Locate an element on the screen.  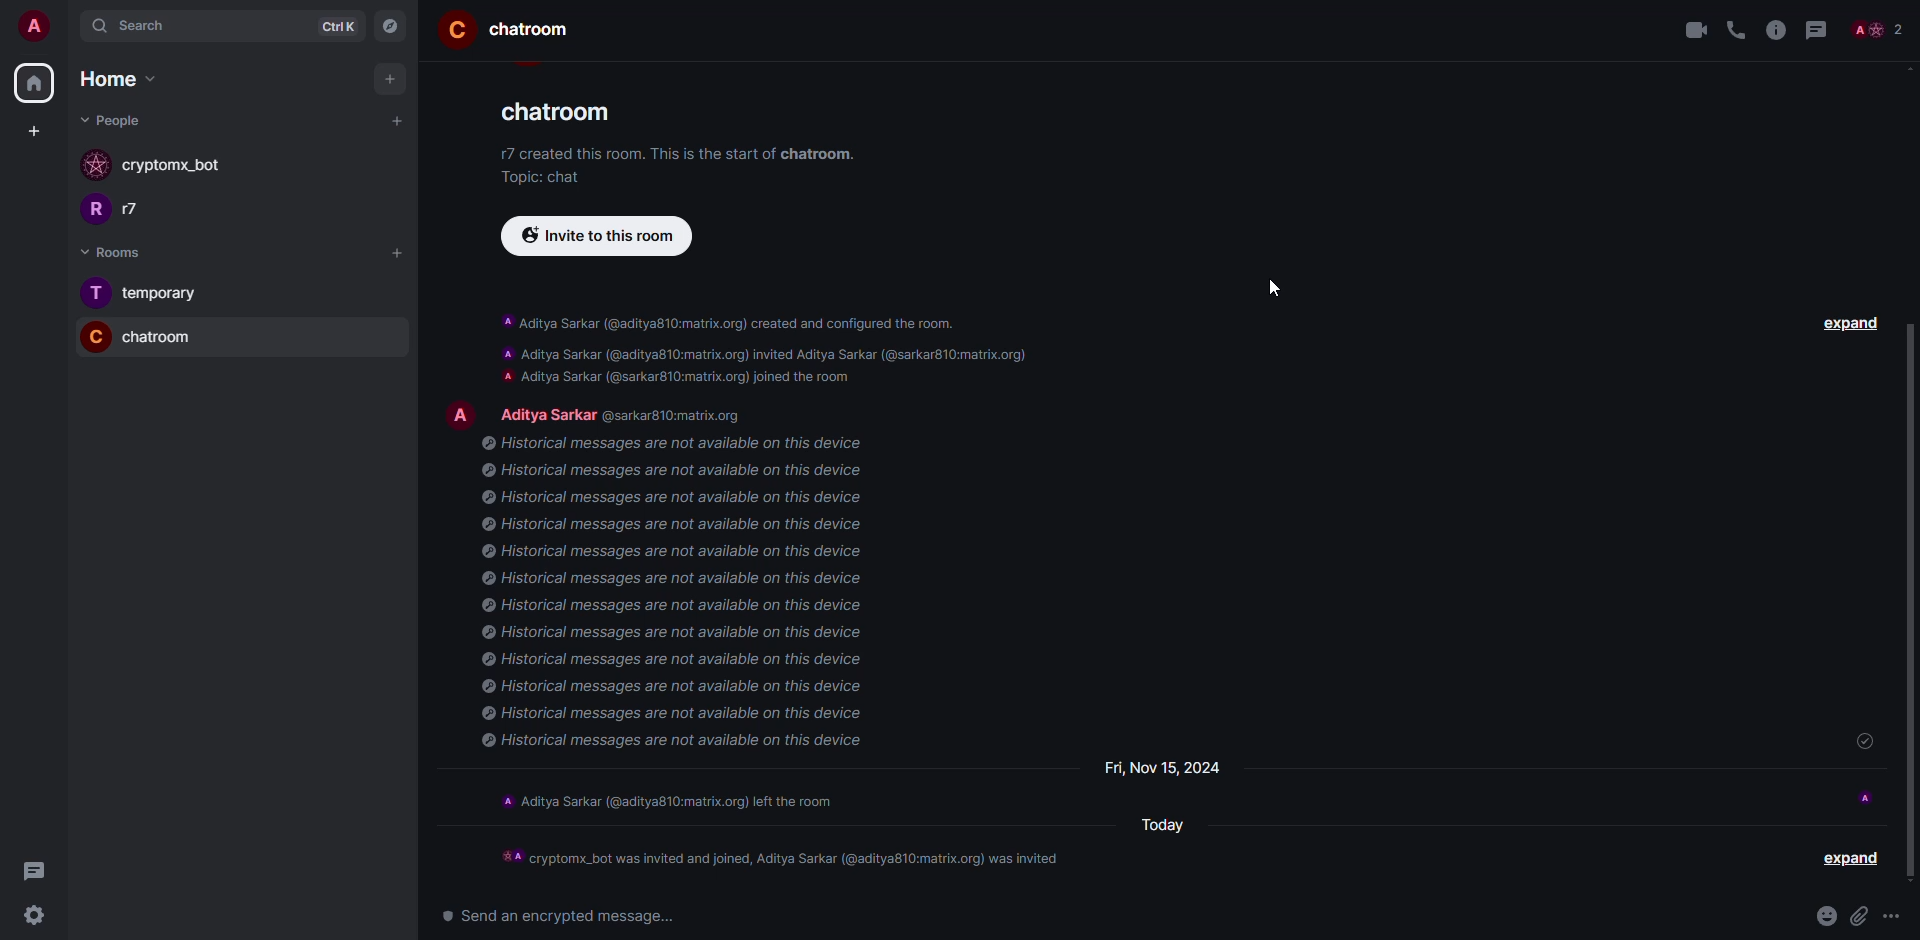
invite to this room is located at coordinates (596, 235).